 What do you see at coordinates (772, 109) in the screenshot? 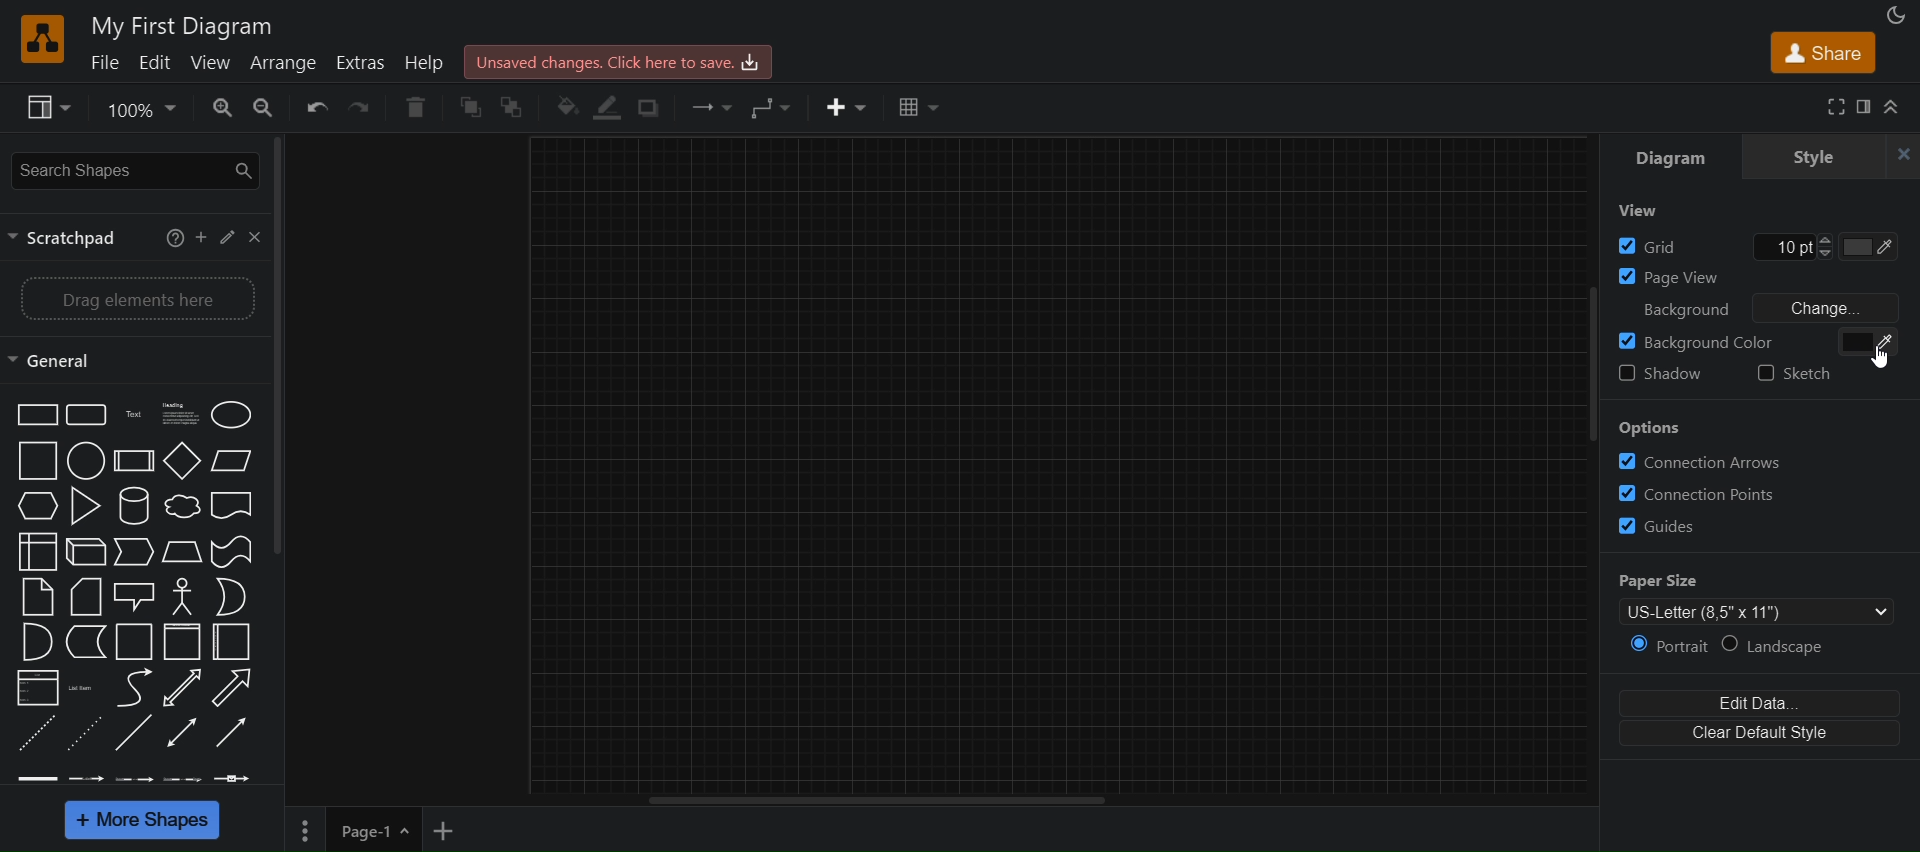
I see `waypoints` at bounding box center [772, 109].